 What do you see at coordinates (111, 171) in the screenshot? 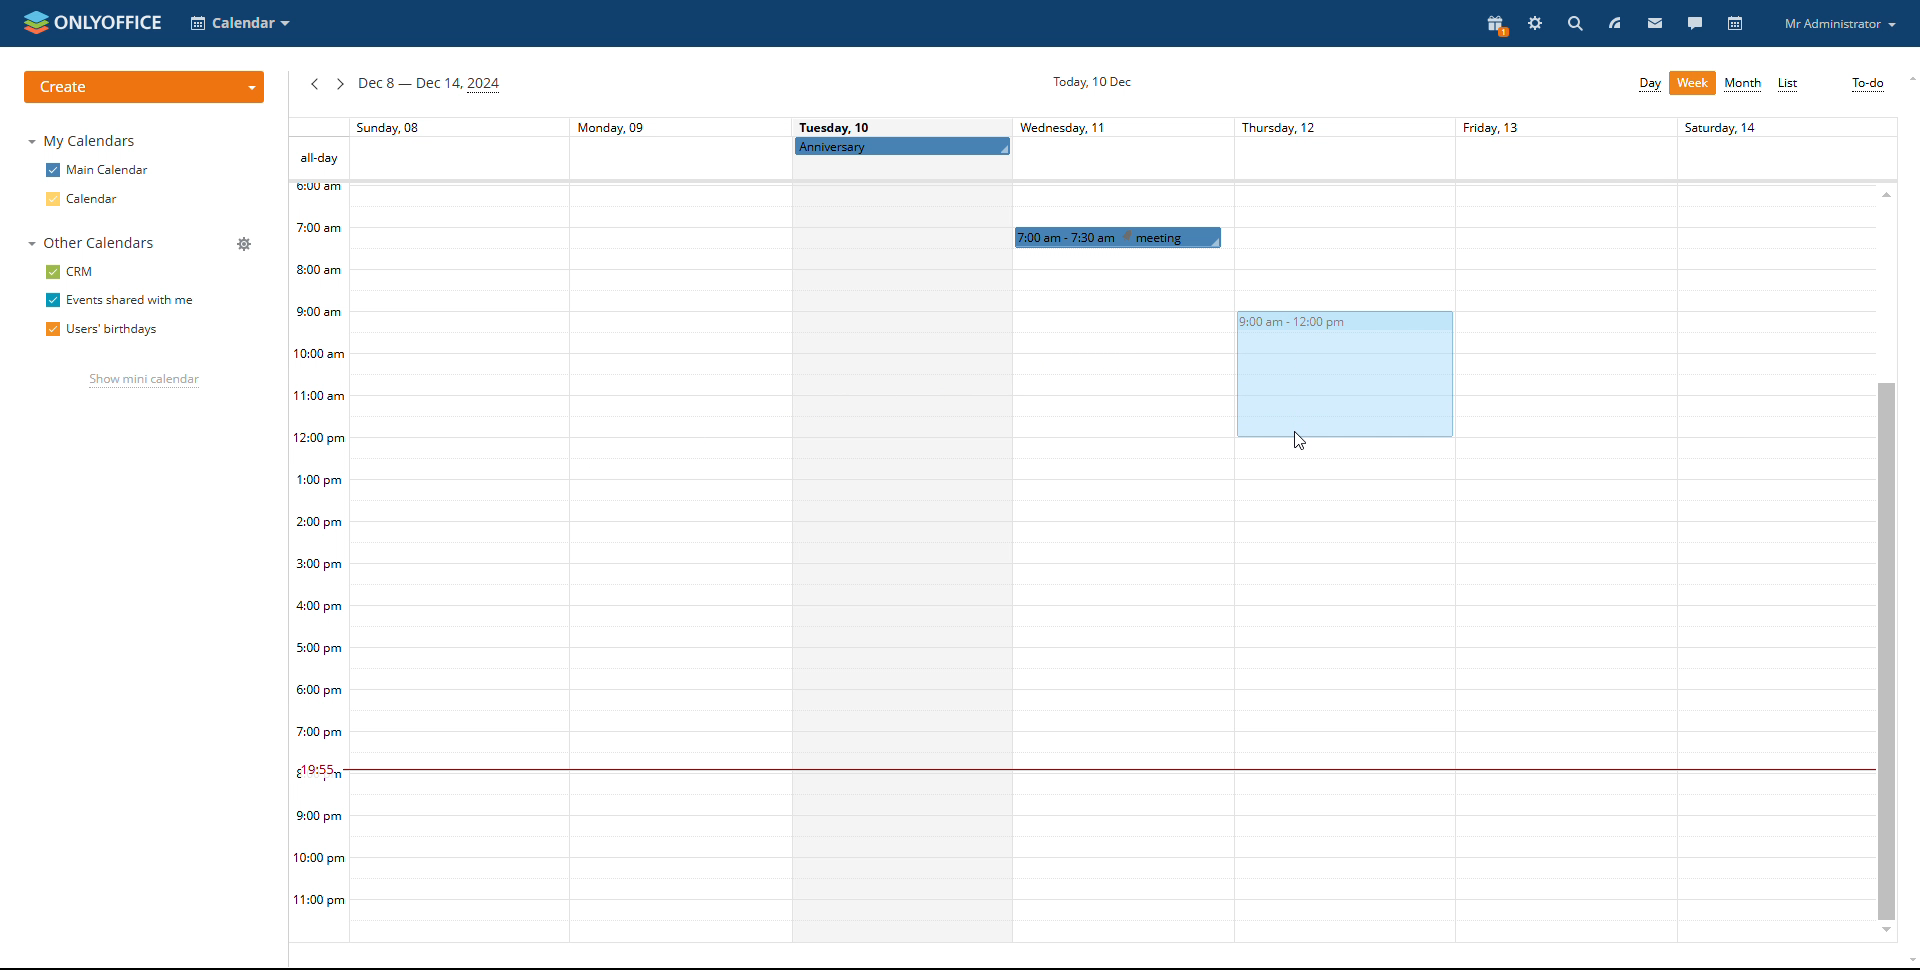
I see `main calendar` at bounding box center [111, 171].